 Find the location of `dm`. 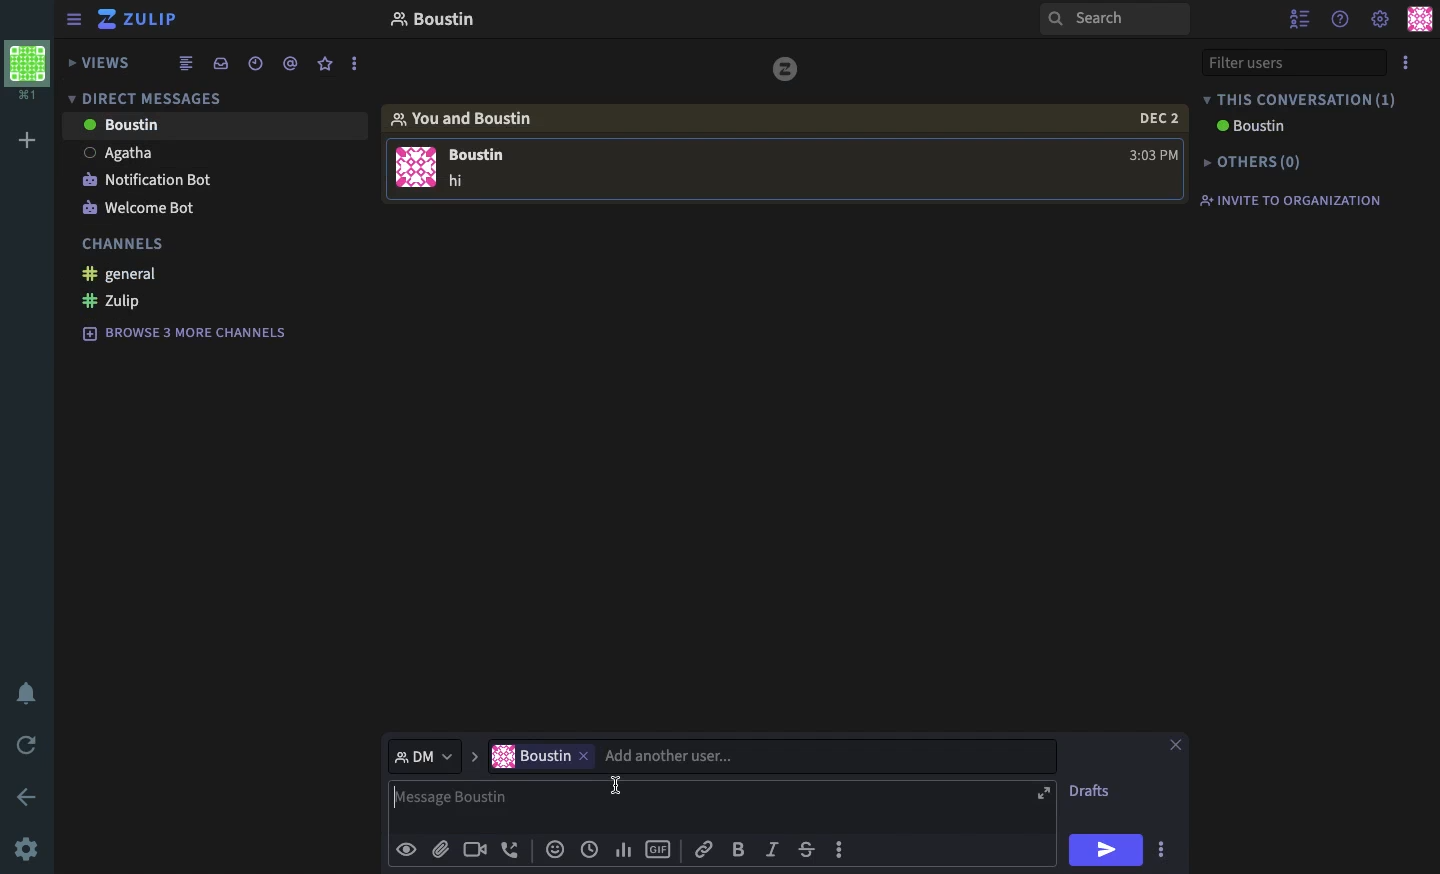

dm is located at coordinates (432, 756).